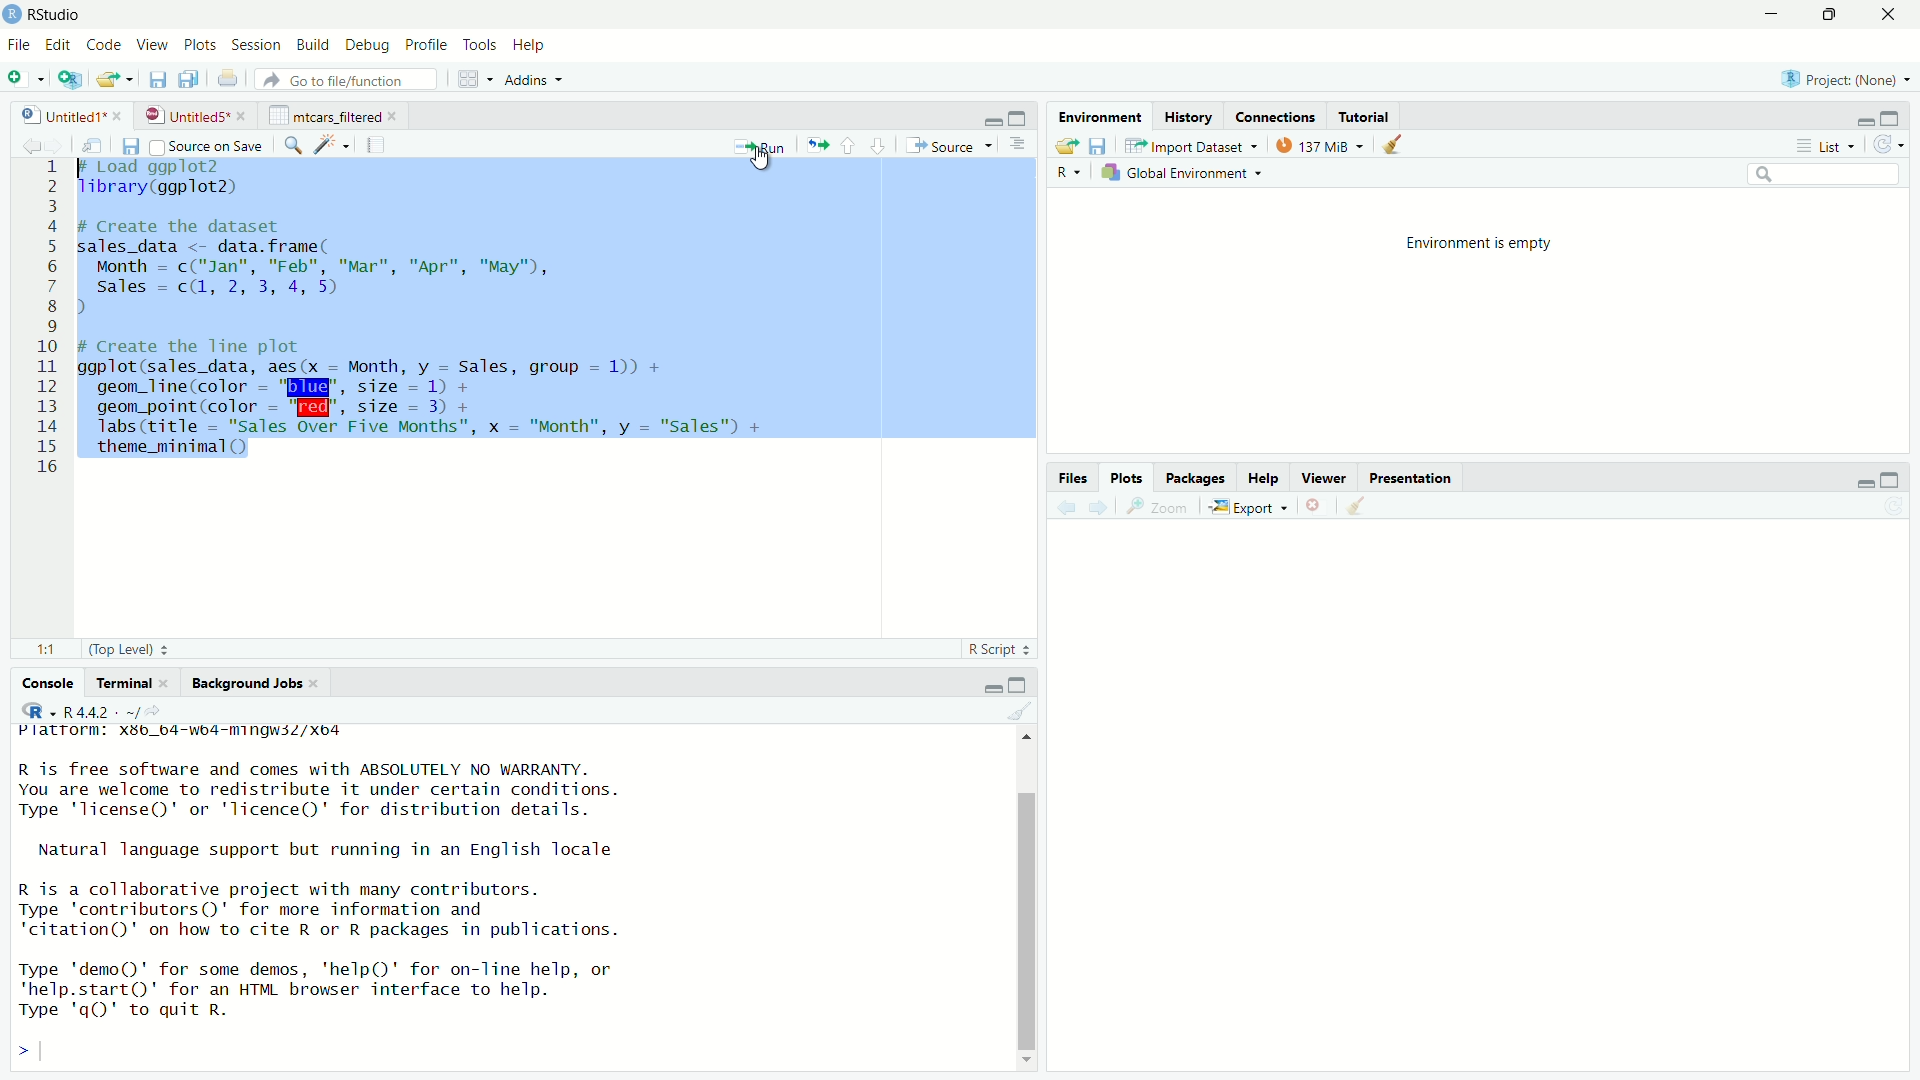 The height and width of the screenshot is (1080, 1920). I want to click on environment is empty, so click(1479, 244).